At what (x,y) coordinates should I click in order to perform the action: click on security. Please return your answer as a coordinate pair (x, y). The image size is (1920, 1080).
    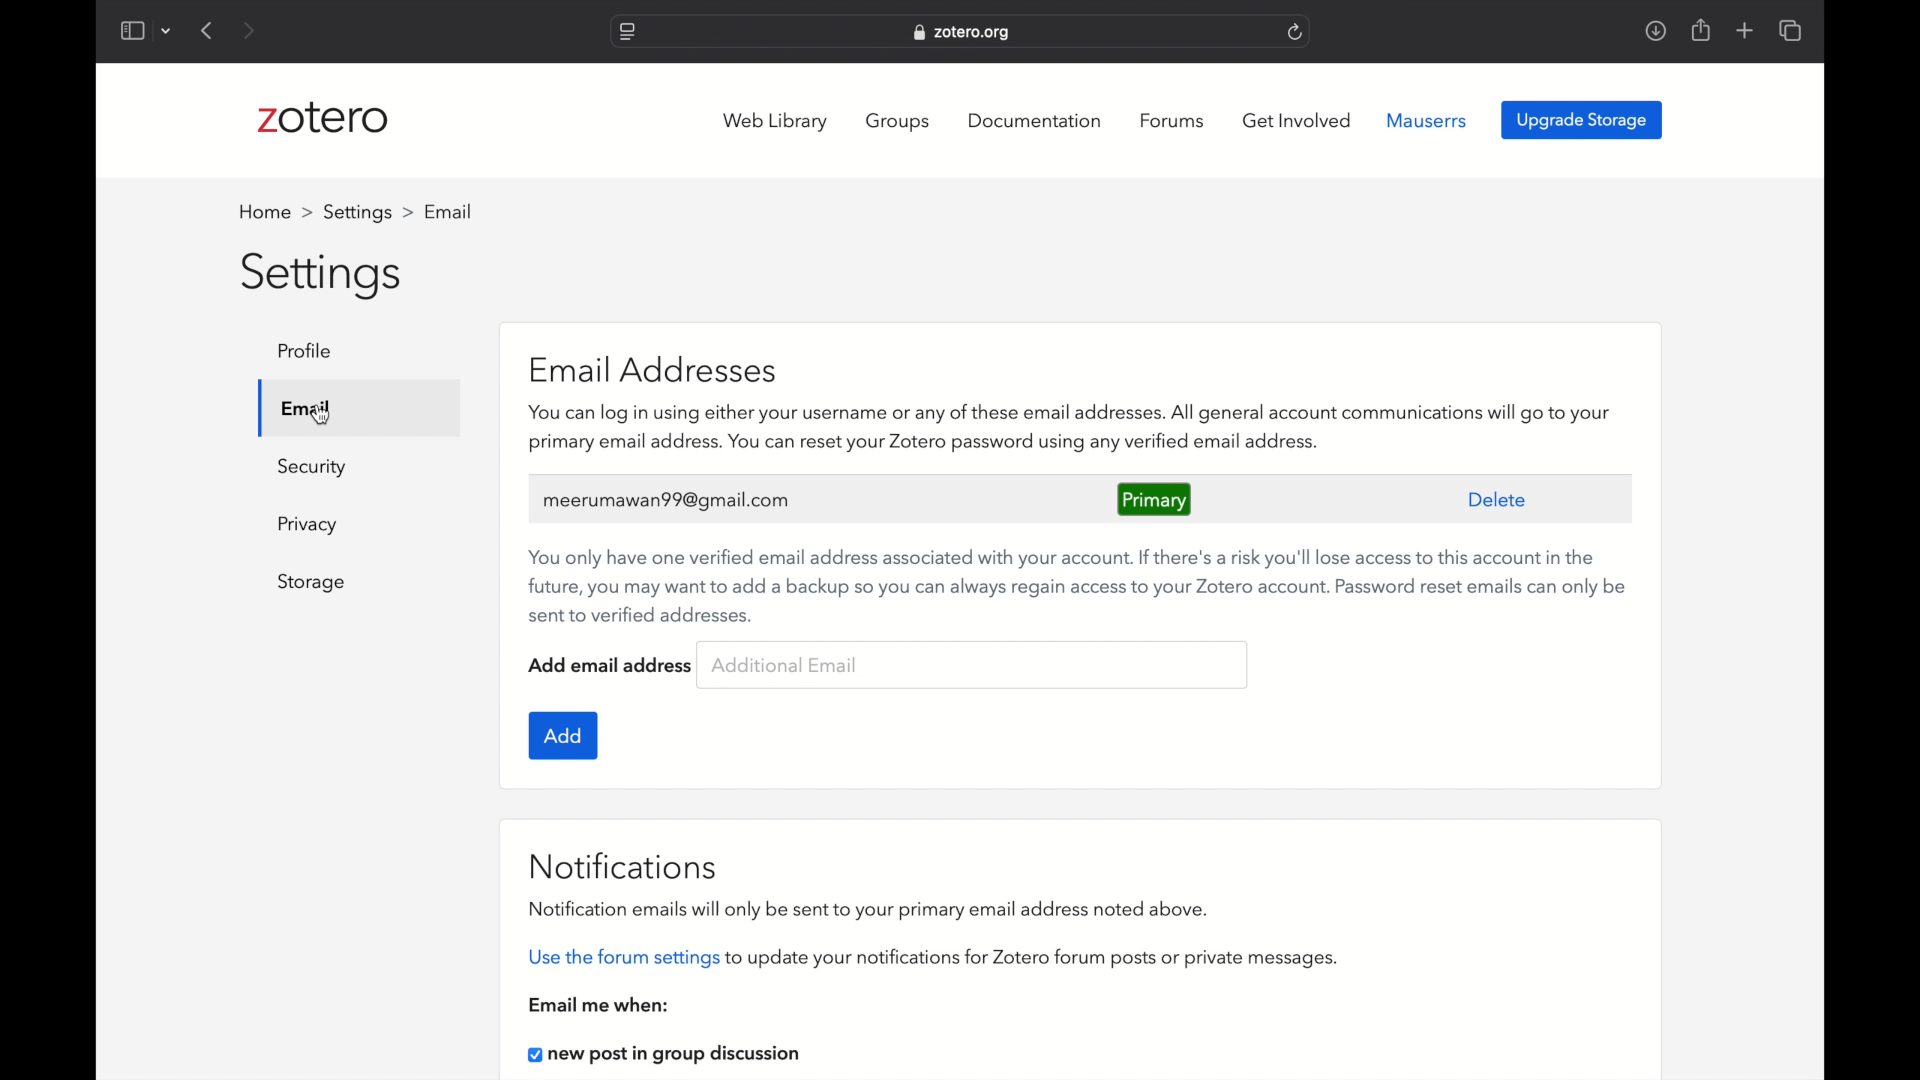
    Looking at the image, I should click on (311, 468).